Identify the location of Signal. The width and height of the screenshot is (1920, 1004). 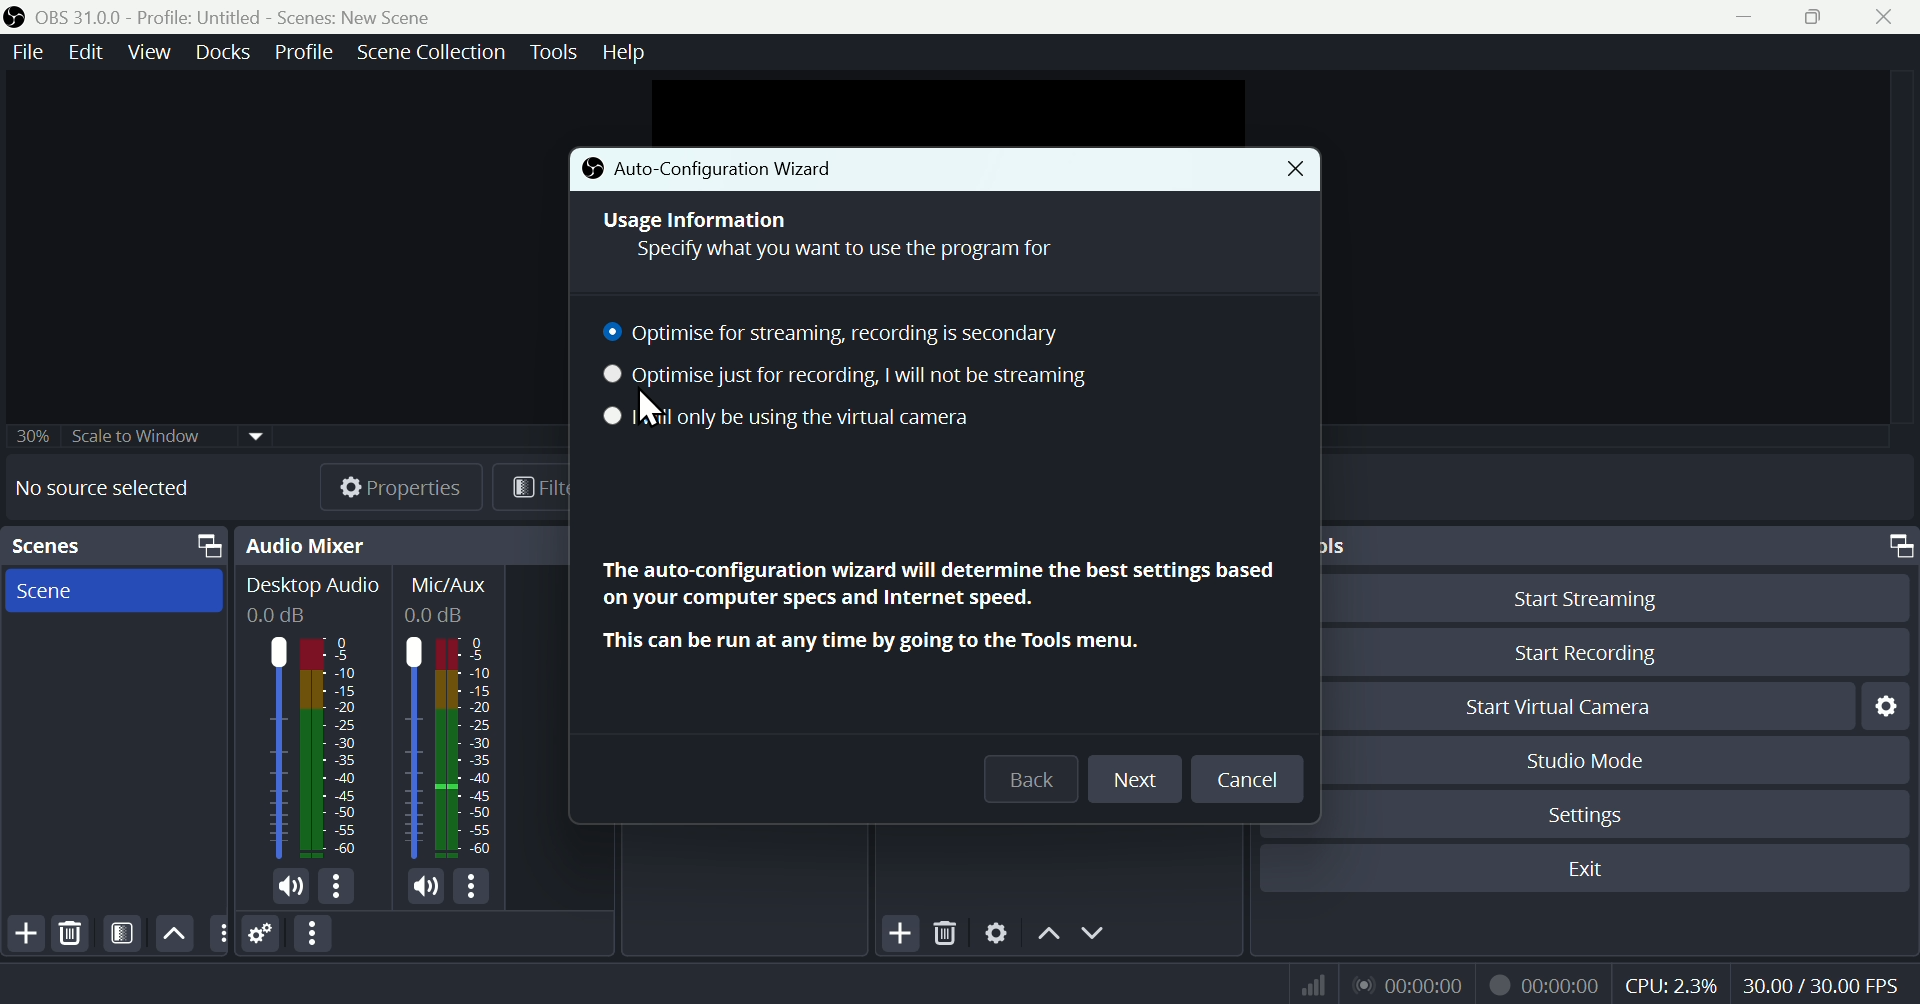
(1306, 984).